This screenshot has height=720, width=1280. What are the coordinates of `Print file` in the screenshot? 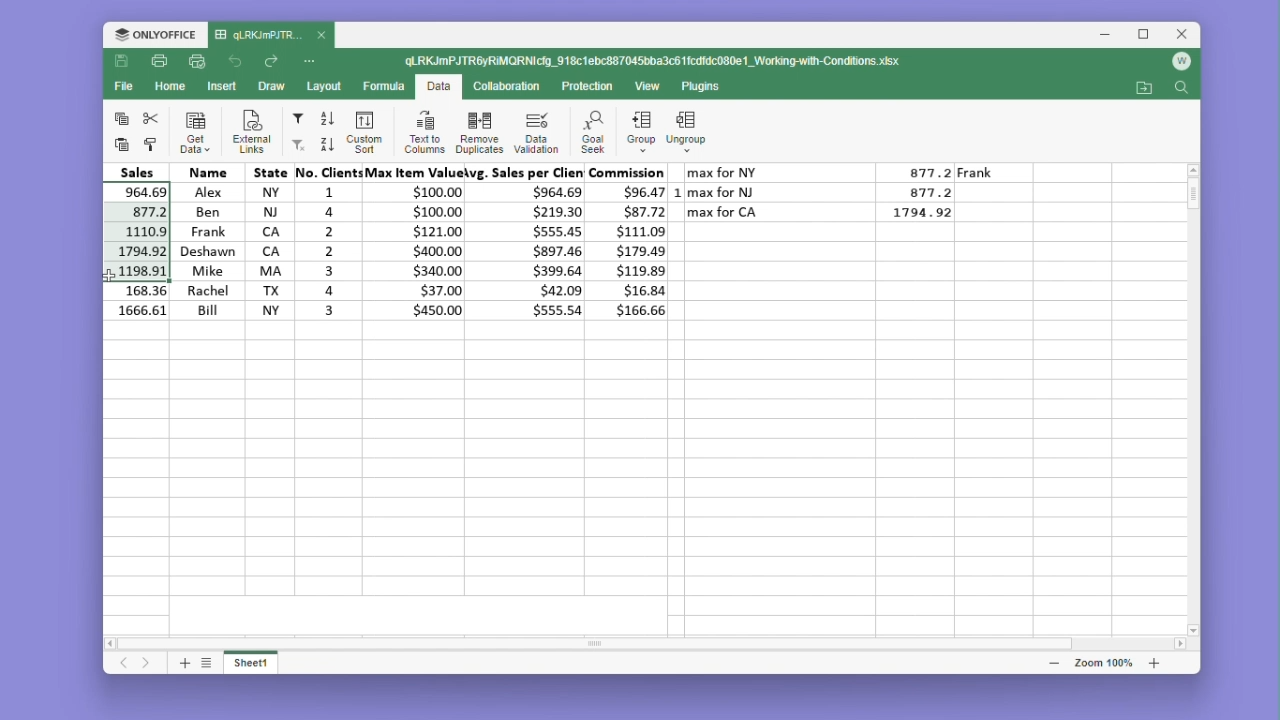 It's located at (158, 63).